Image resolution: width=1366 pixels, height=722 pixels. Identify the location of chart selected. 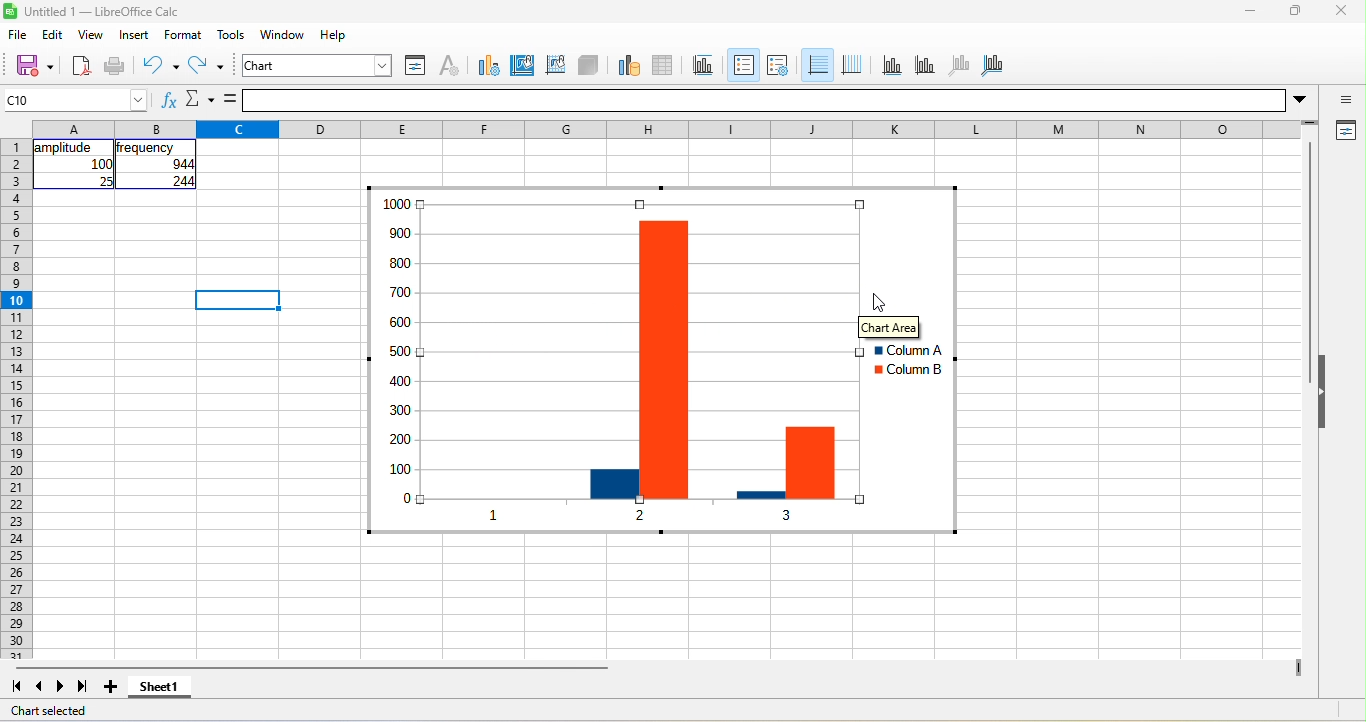
(50, 709).